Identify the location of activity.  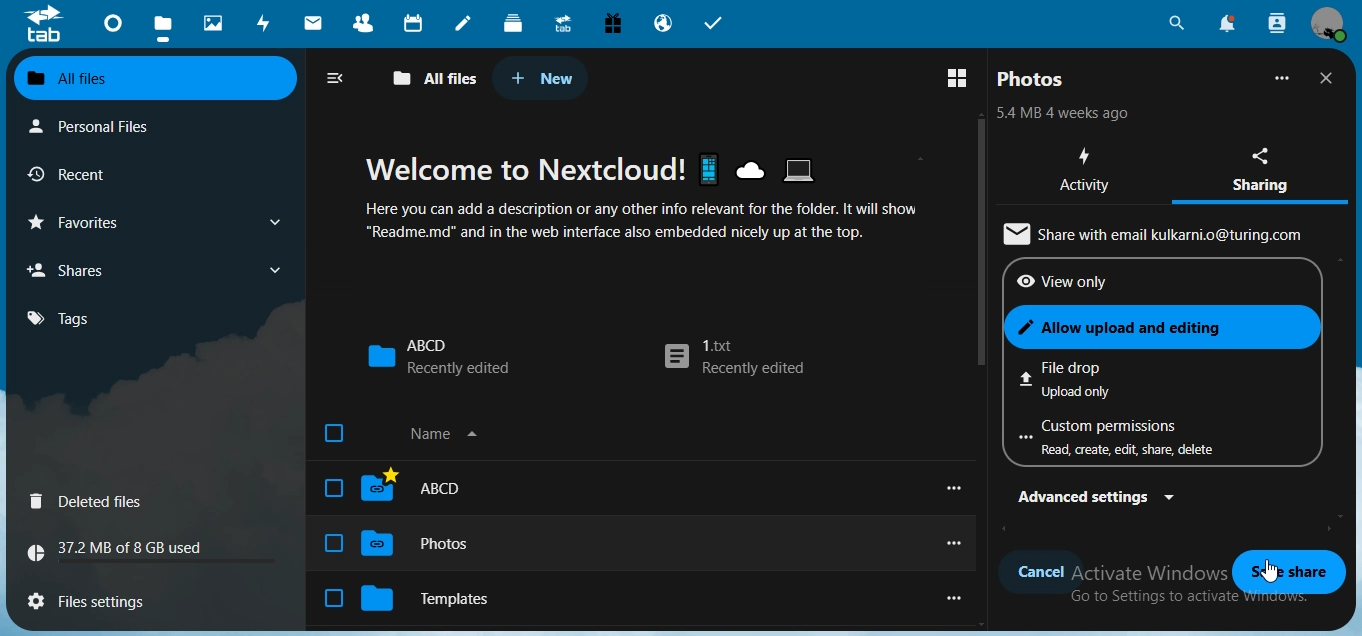
(268, 23).